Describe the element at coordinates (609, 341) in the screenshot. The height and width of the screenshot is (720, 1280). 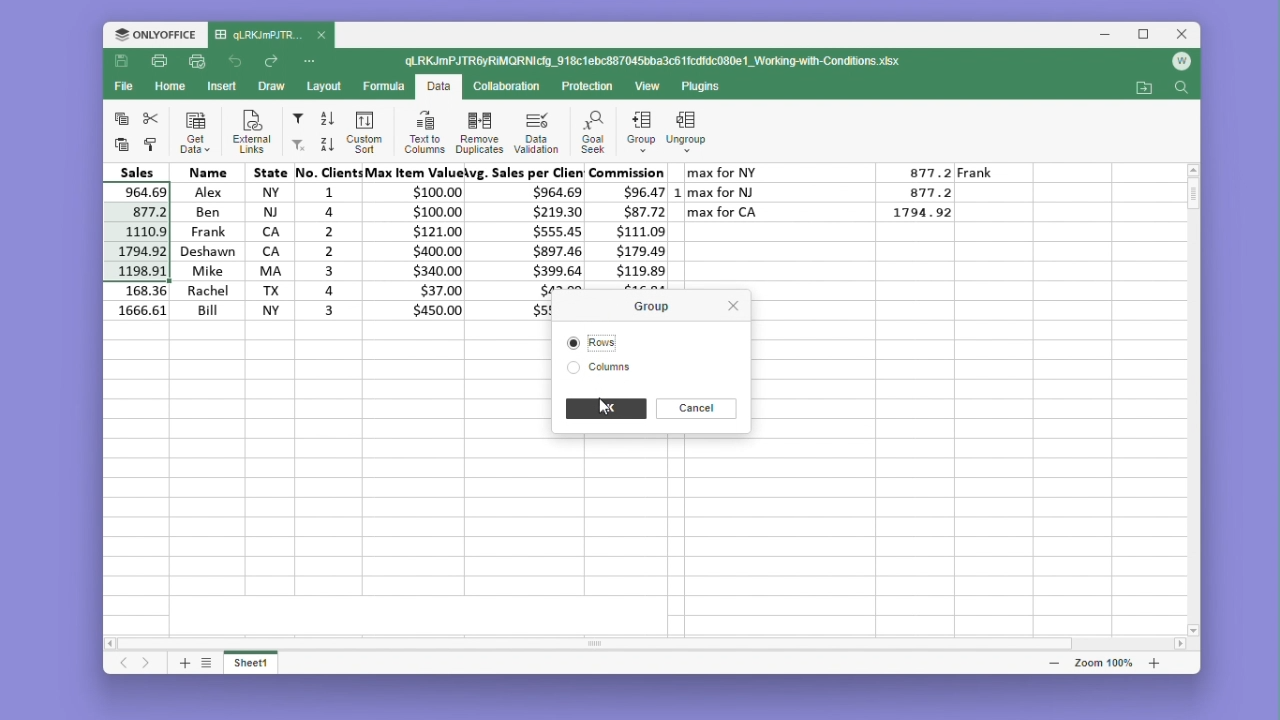
I see `rows` at that location.